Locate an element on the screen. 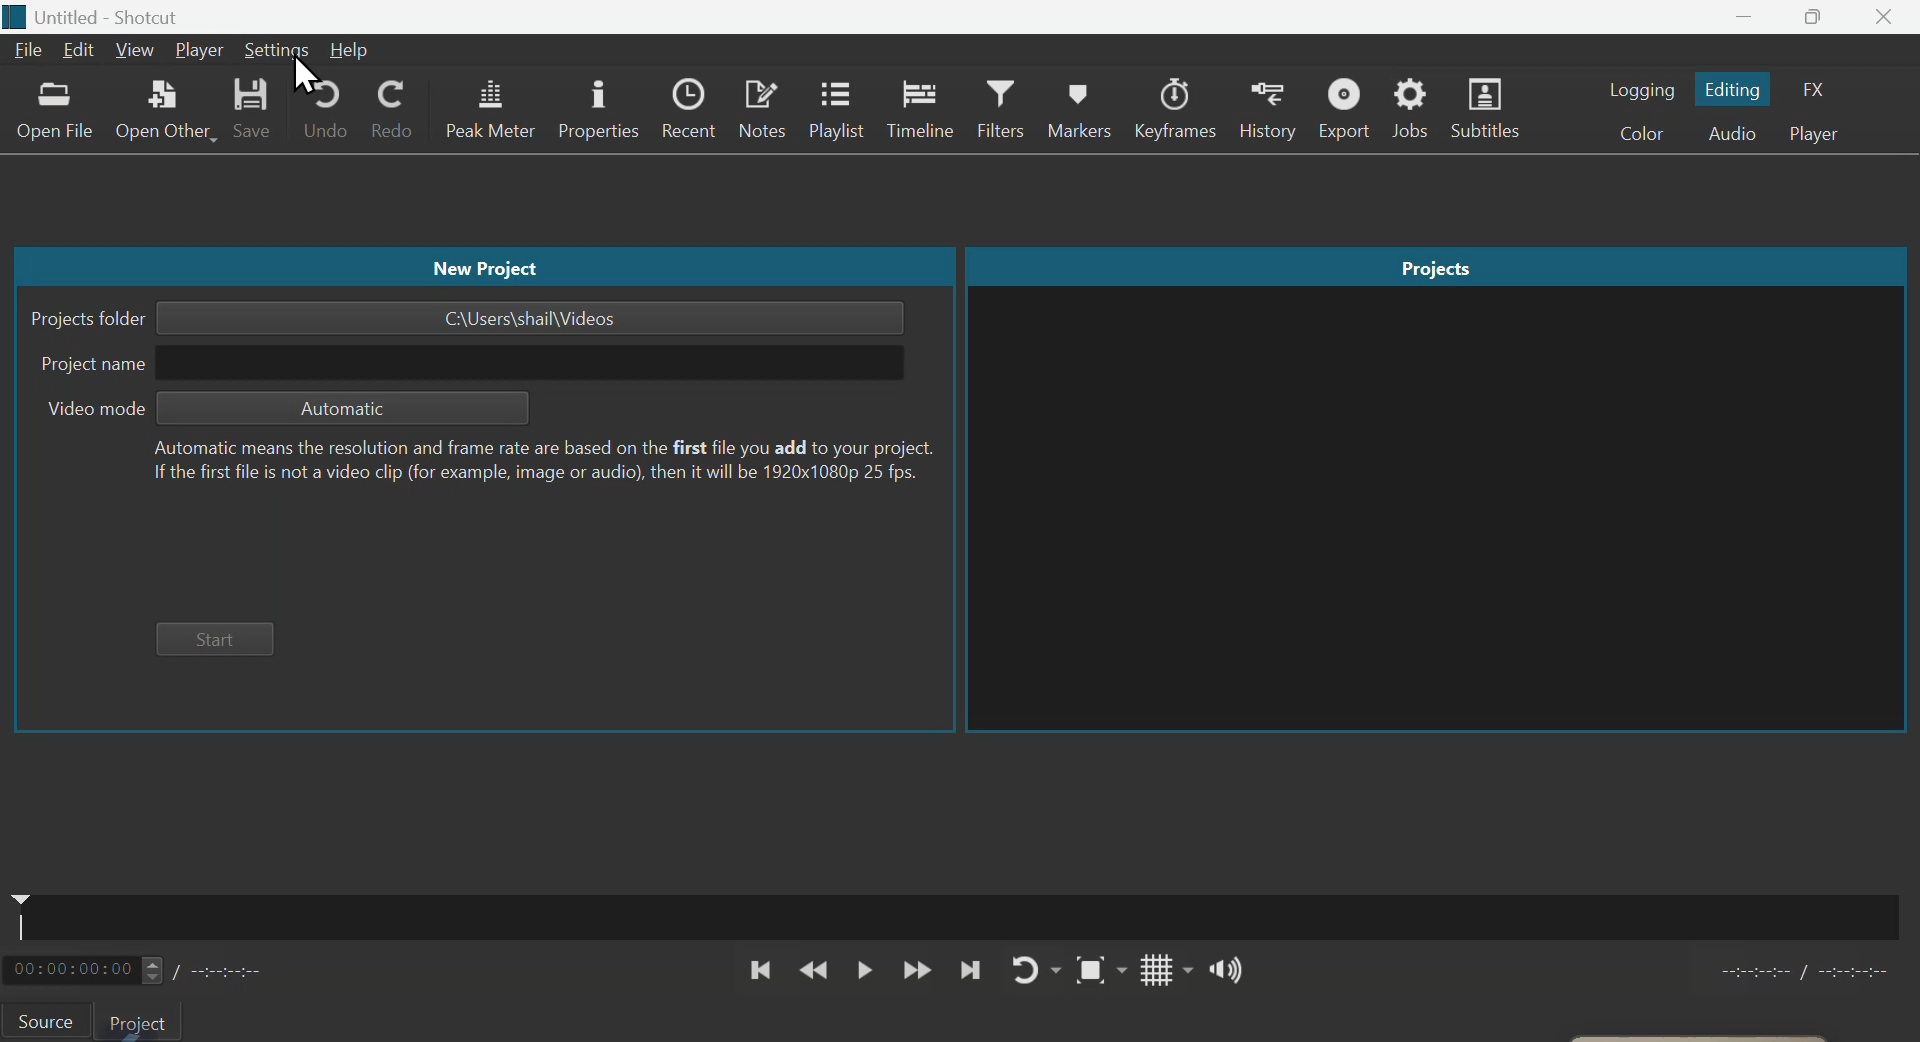 Image resolution: width=1920 pixels, height=1042 pixels. Project folder is located at coordinates (87, 319).